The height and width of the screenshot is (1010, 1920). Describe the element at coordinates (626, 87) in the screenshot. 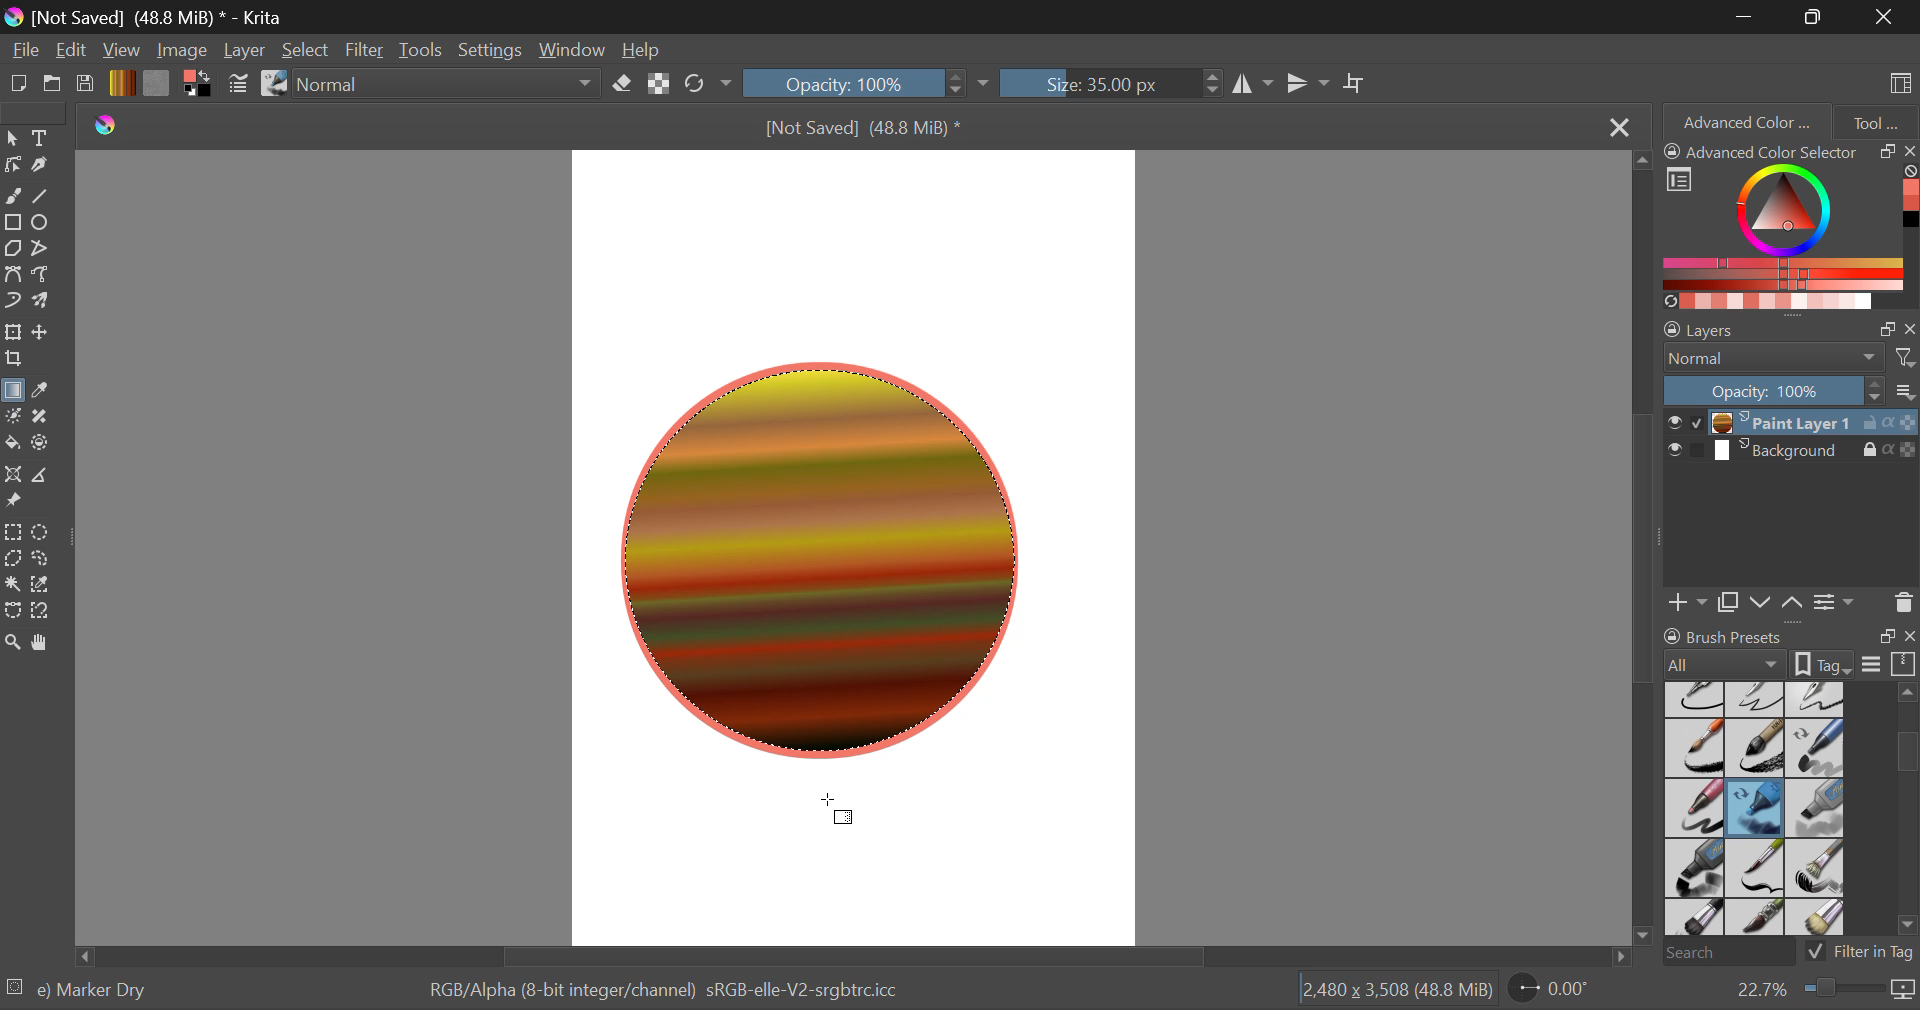

I see `Erase` at that location.